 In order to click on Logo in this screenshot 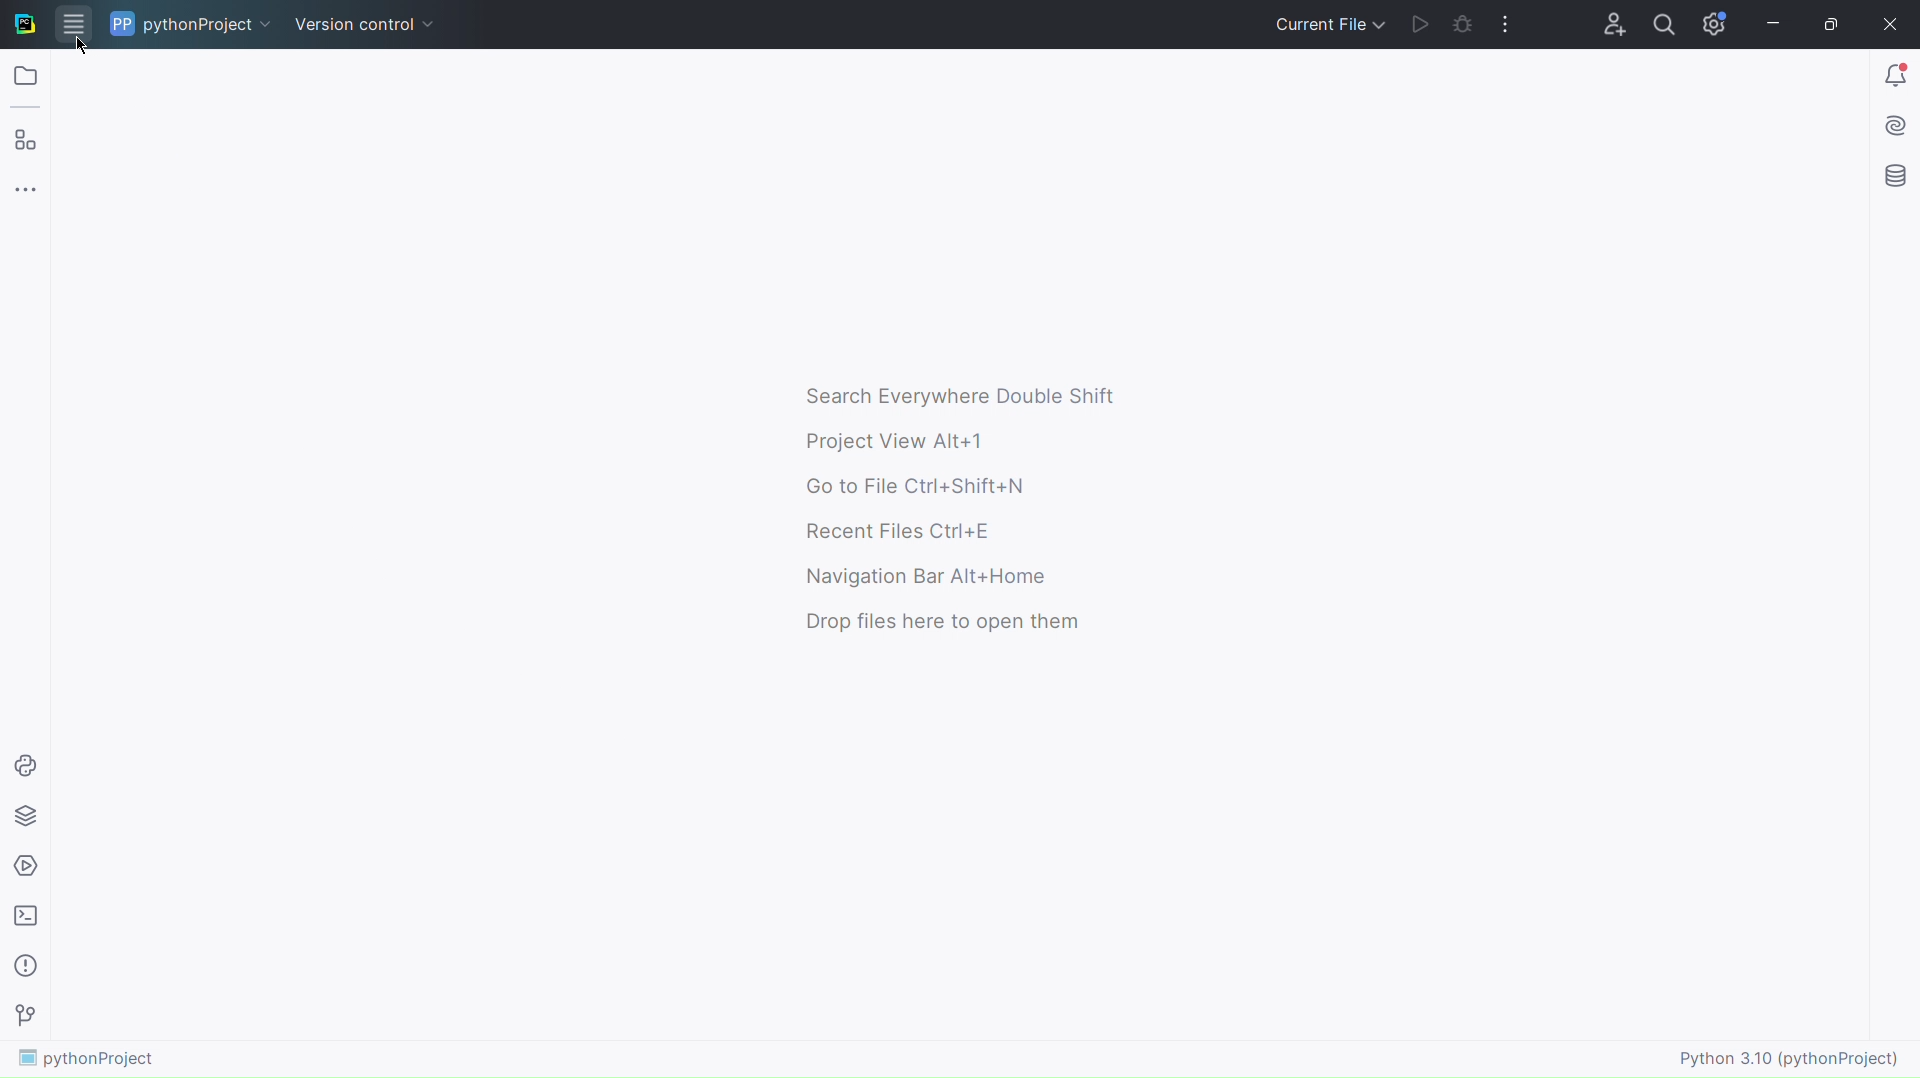, I will do `click(22, 24)`.